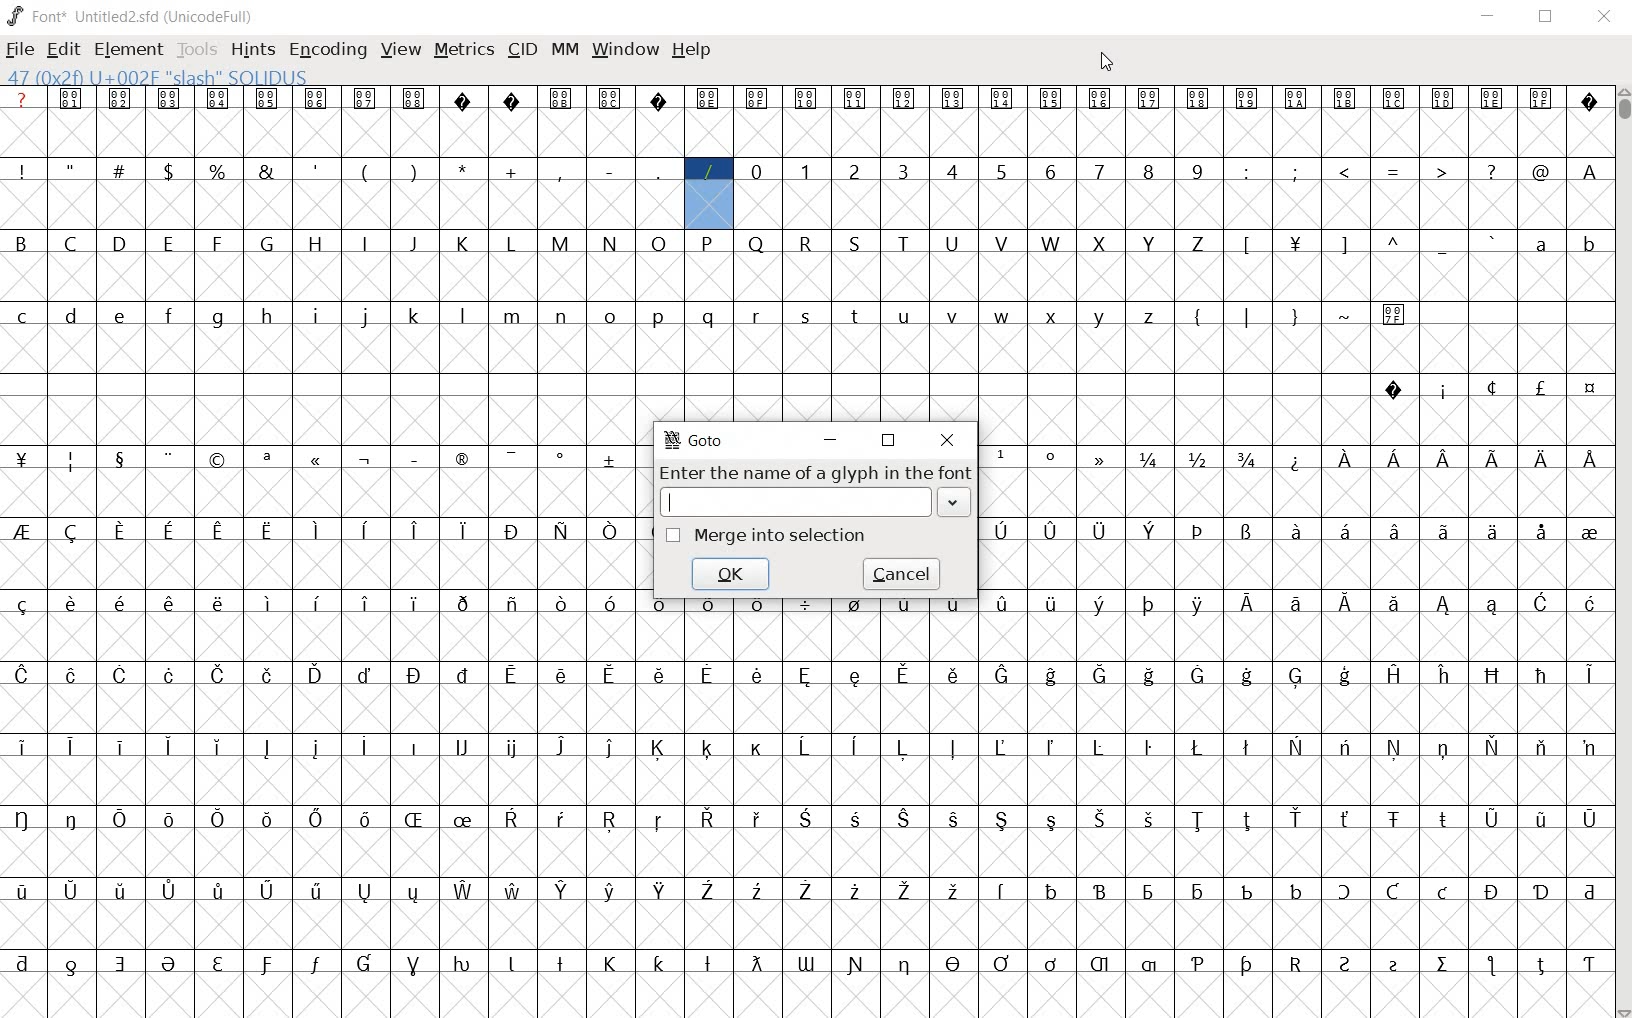  What do you see at coordinates (1492, 387) in the screenshot?
I see `glyph` at bounding box center [1492, 387].